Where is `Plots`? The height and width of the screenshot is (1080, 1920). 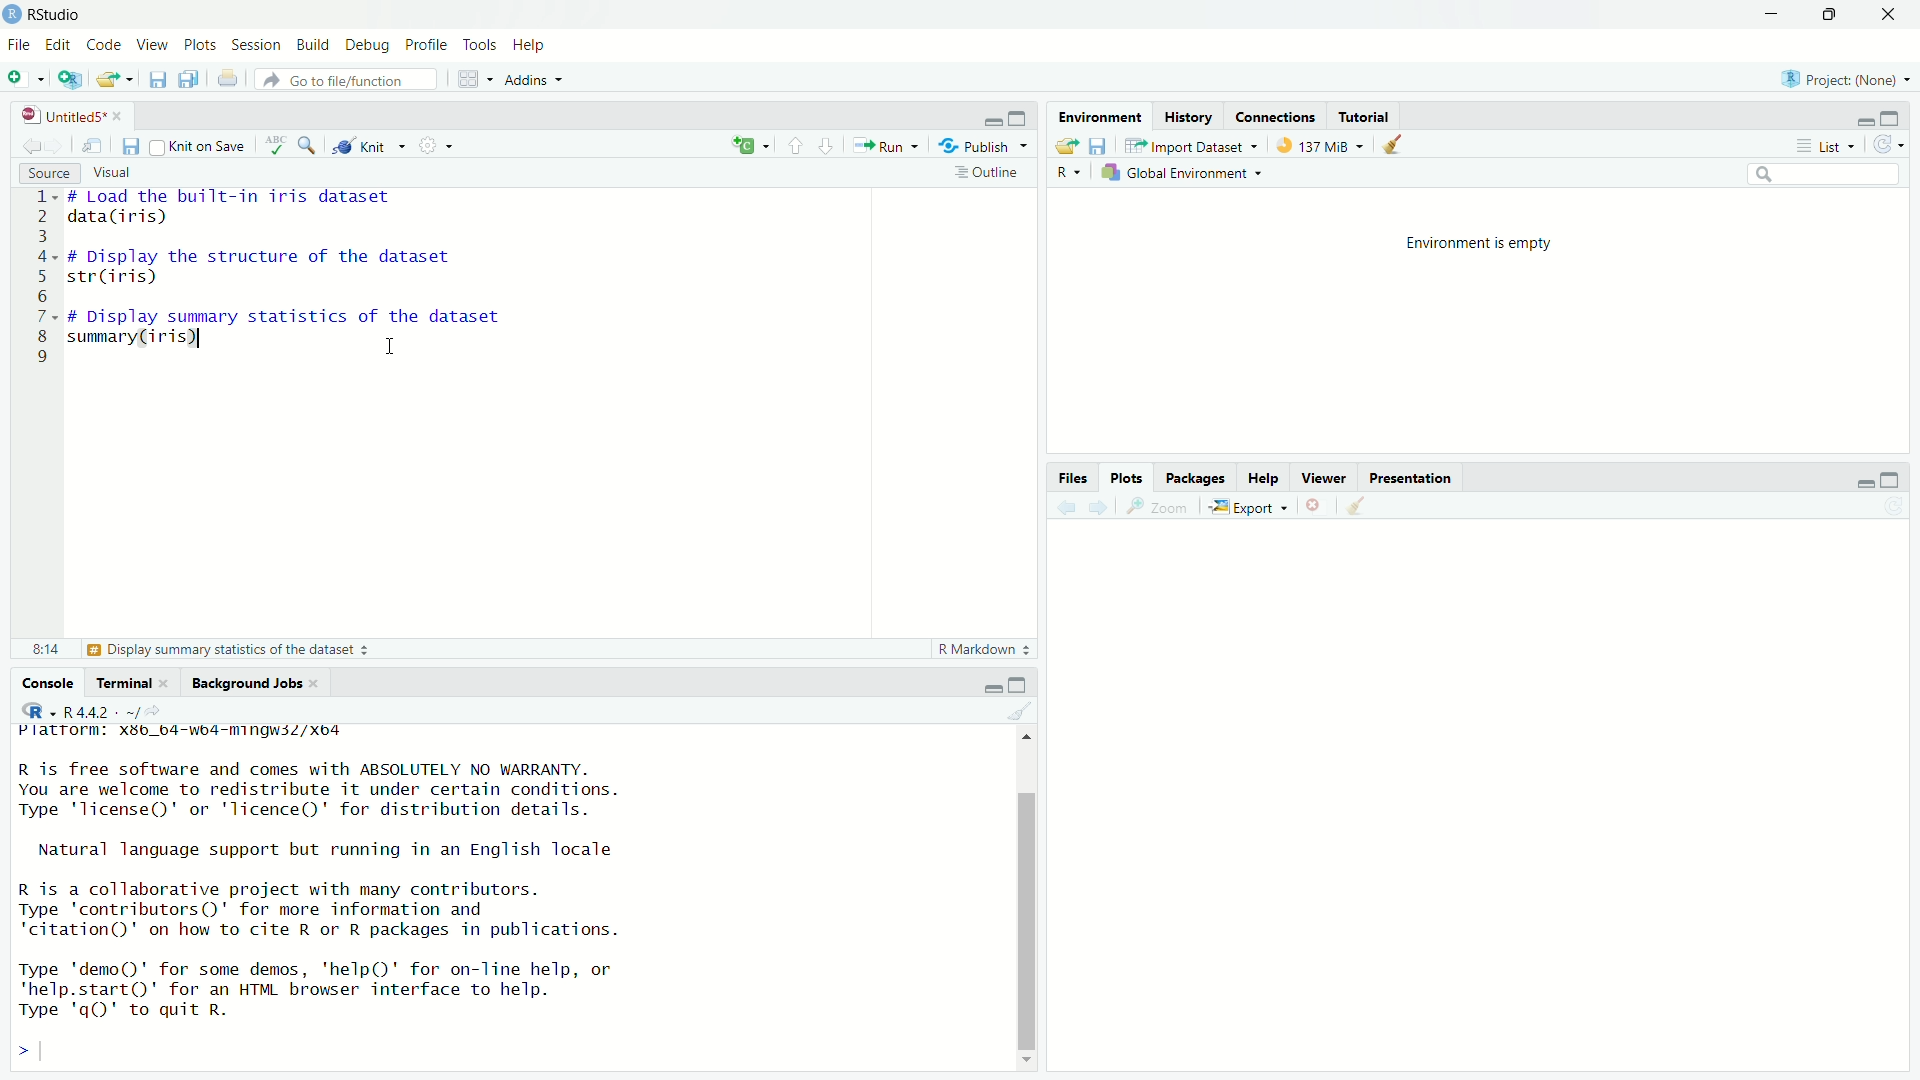 Plots is located at coordinates (201, 44).